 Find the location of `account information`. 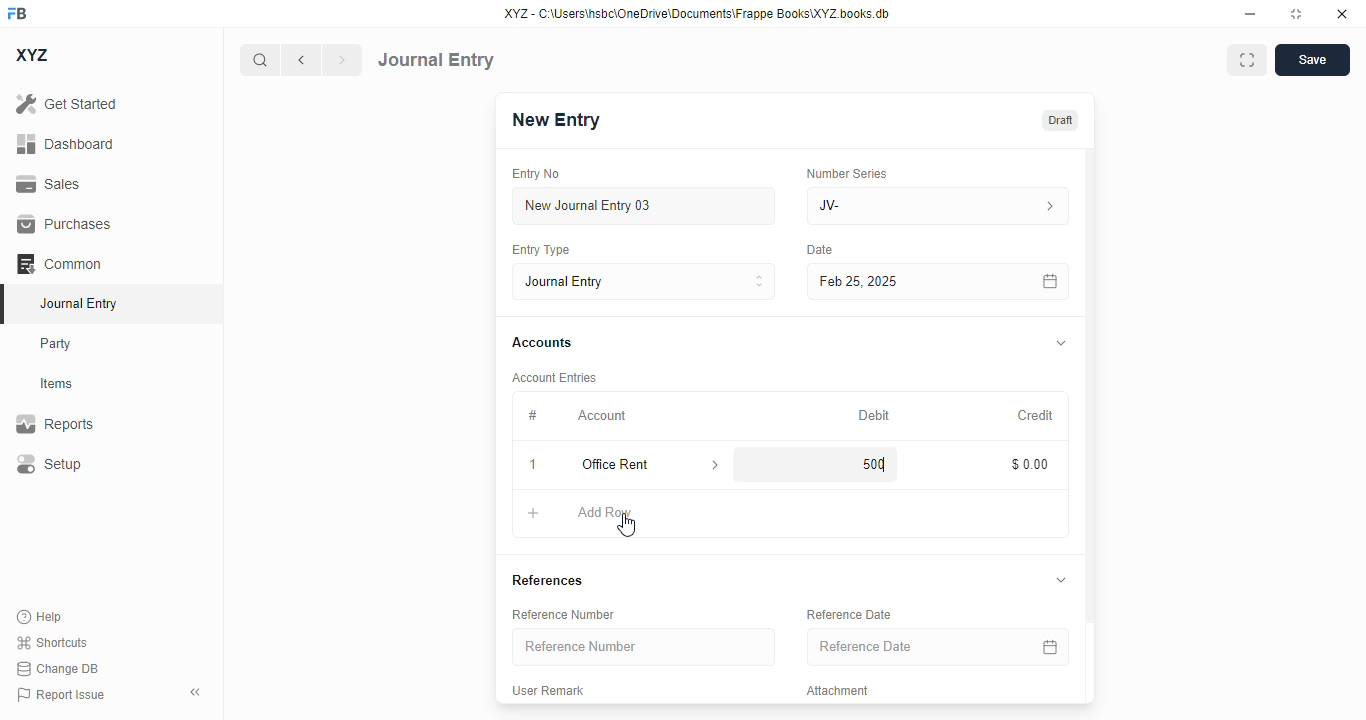

account information is located at coordinates (716, 465).